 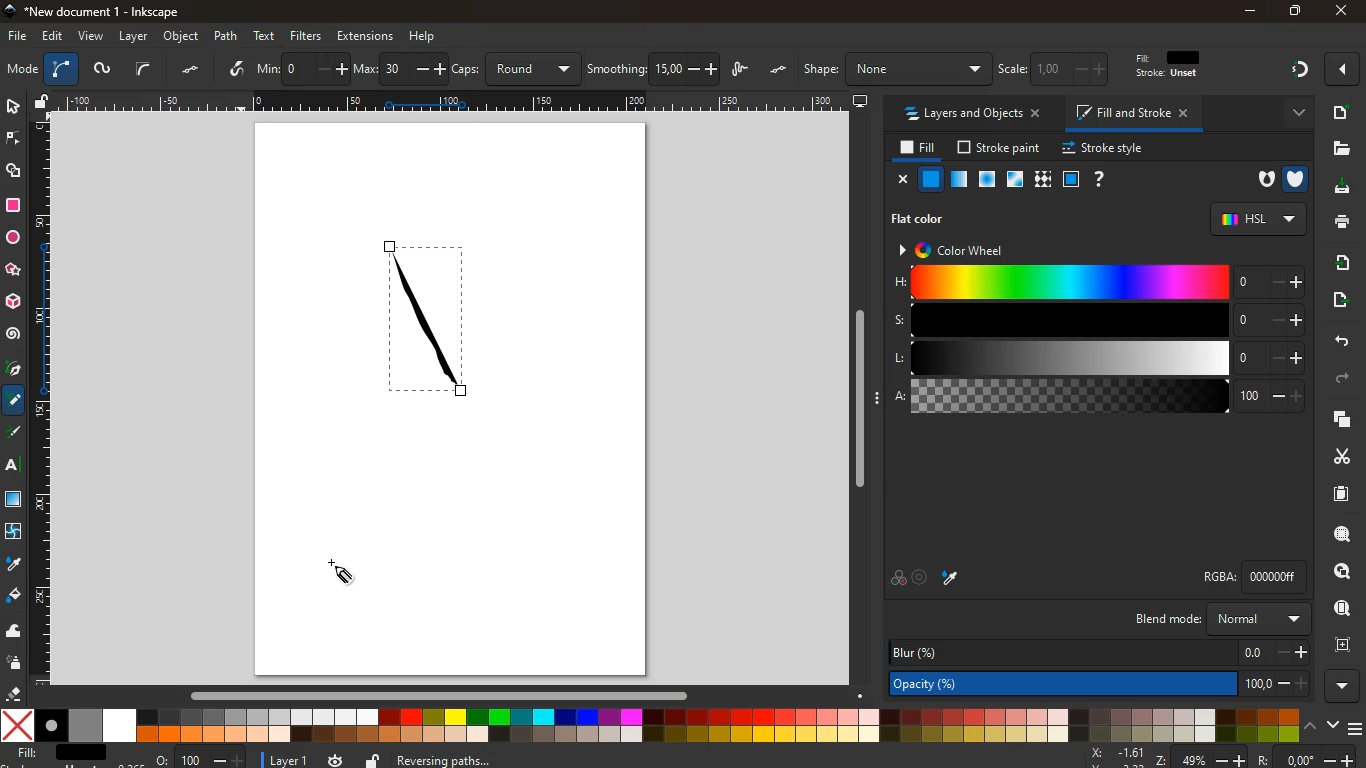 What do you see at coordinates (11, 693) in the screenshot?
I see `erase` at bounding box center [11, 693].